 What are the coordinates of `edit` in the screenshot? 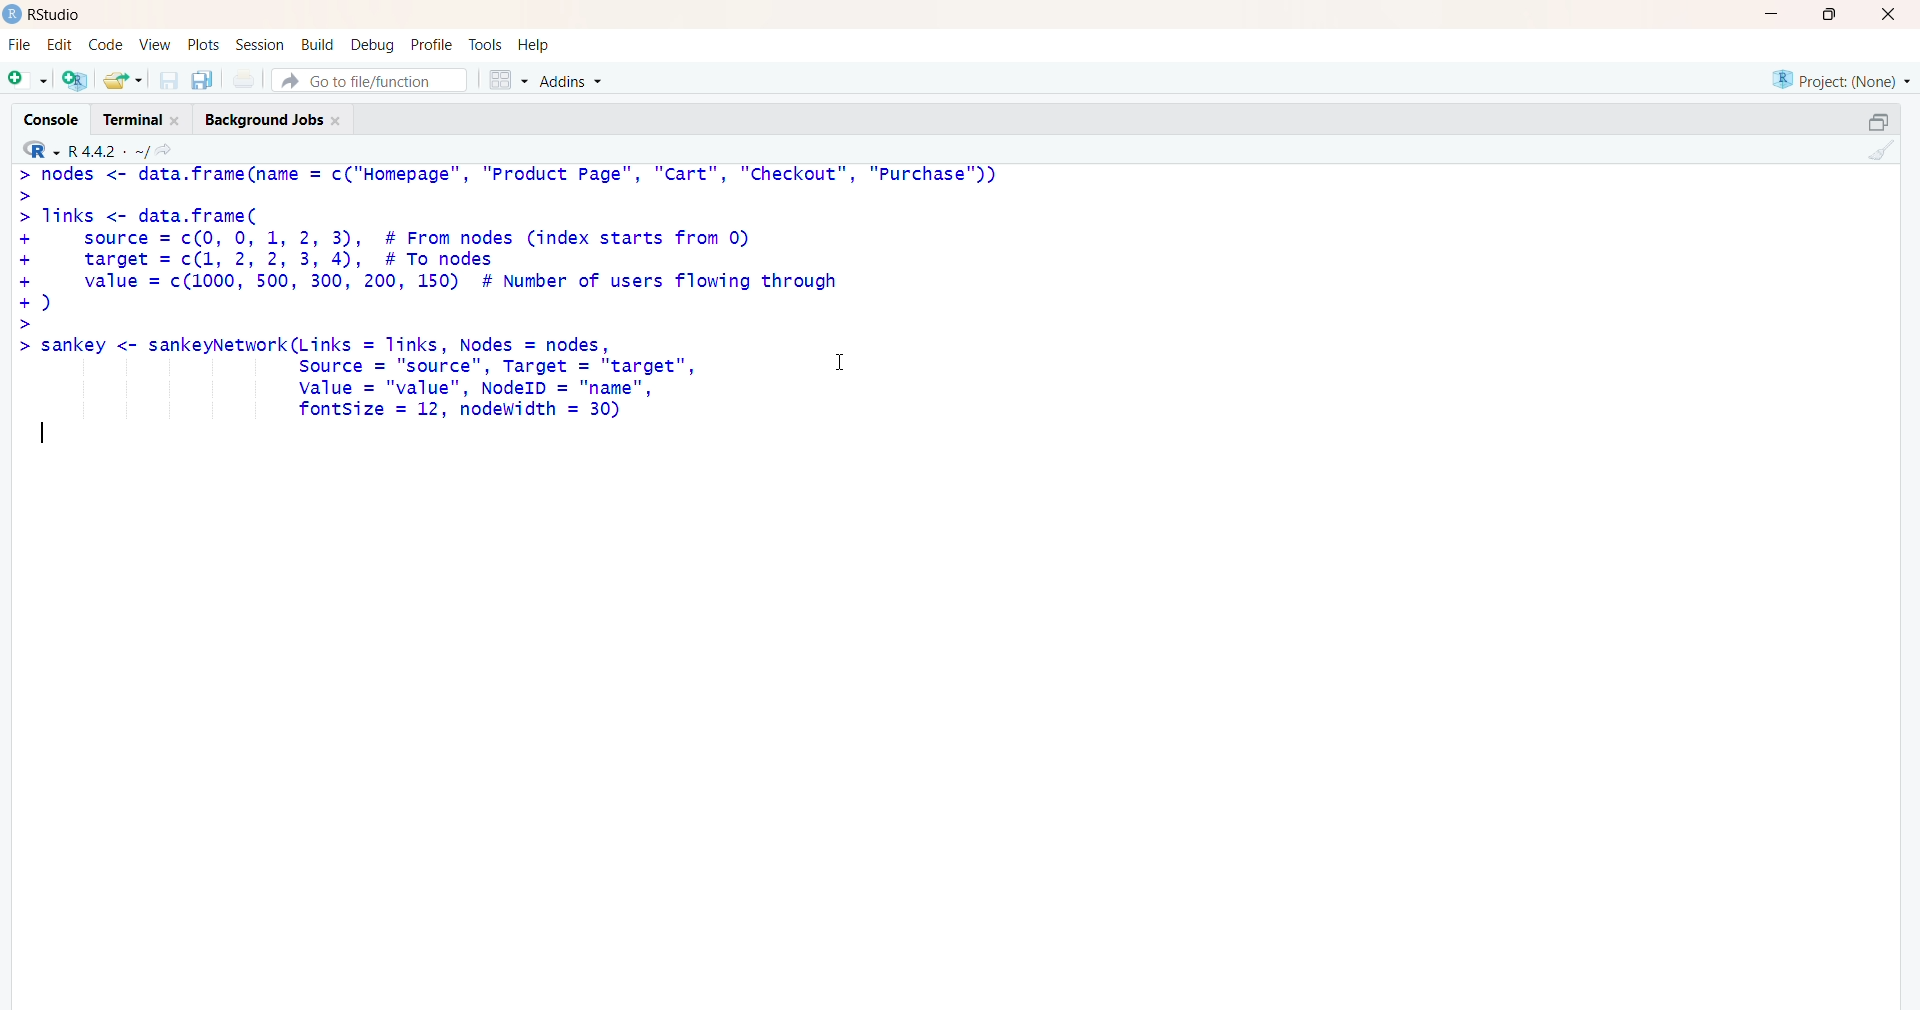 It's located at (58, 45).